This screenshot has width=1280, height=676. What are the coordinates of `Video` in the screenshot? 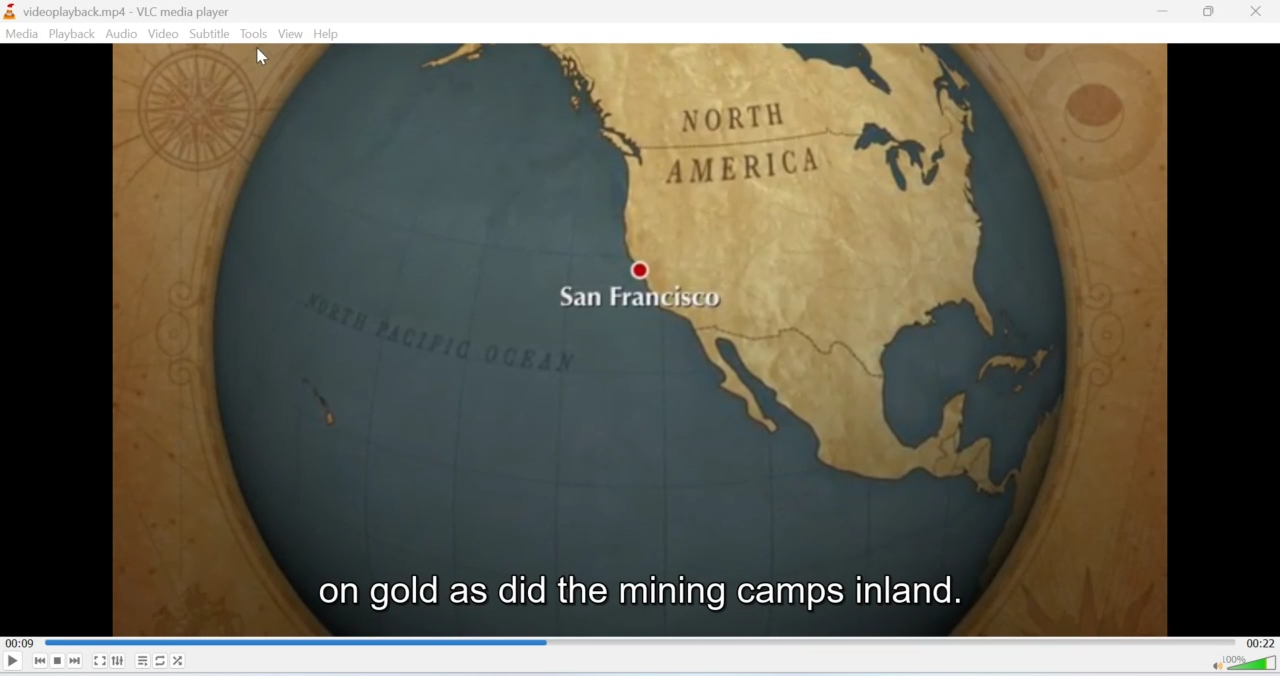 It's located at (165, 34).